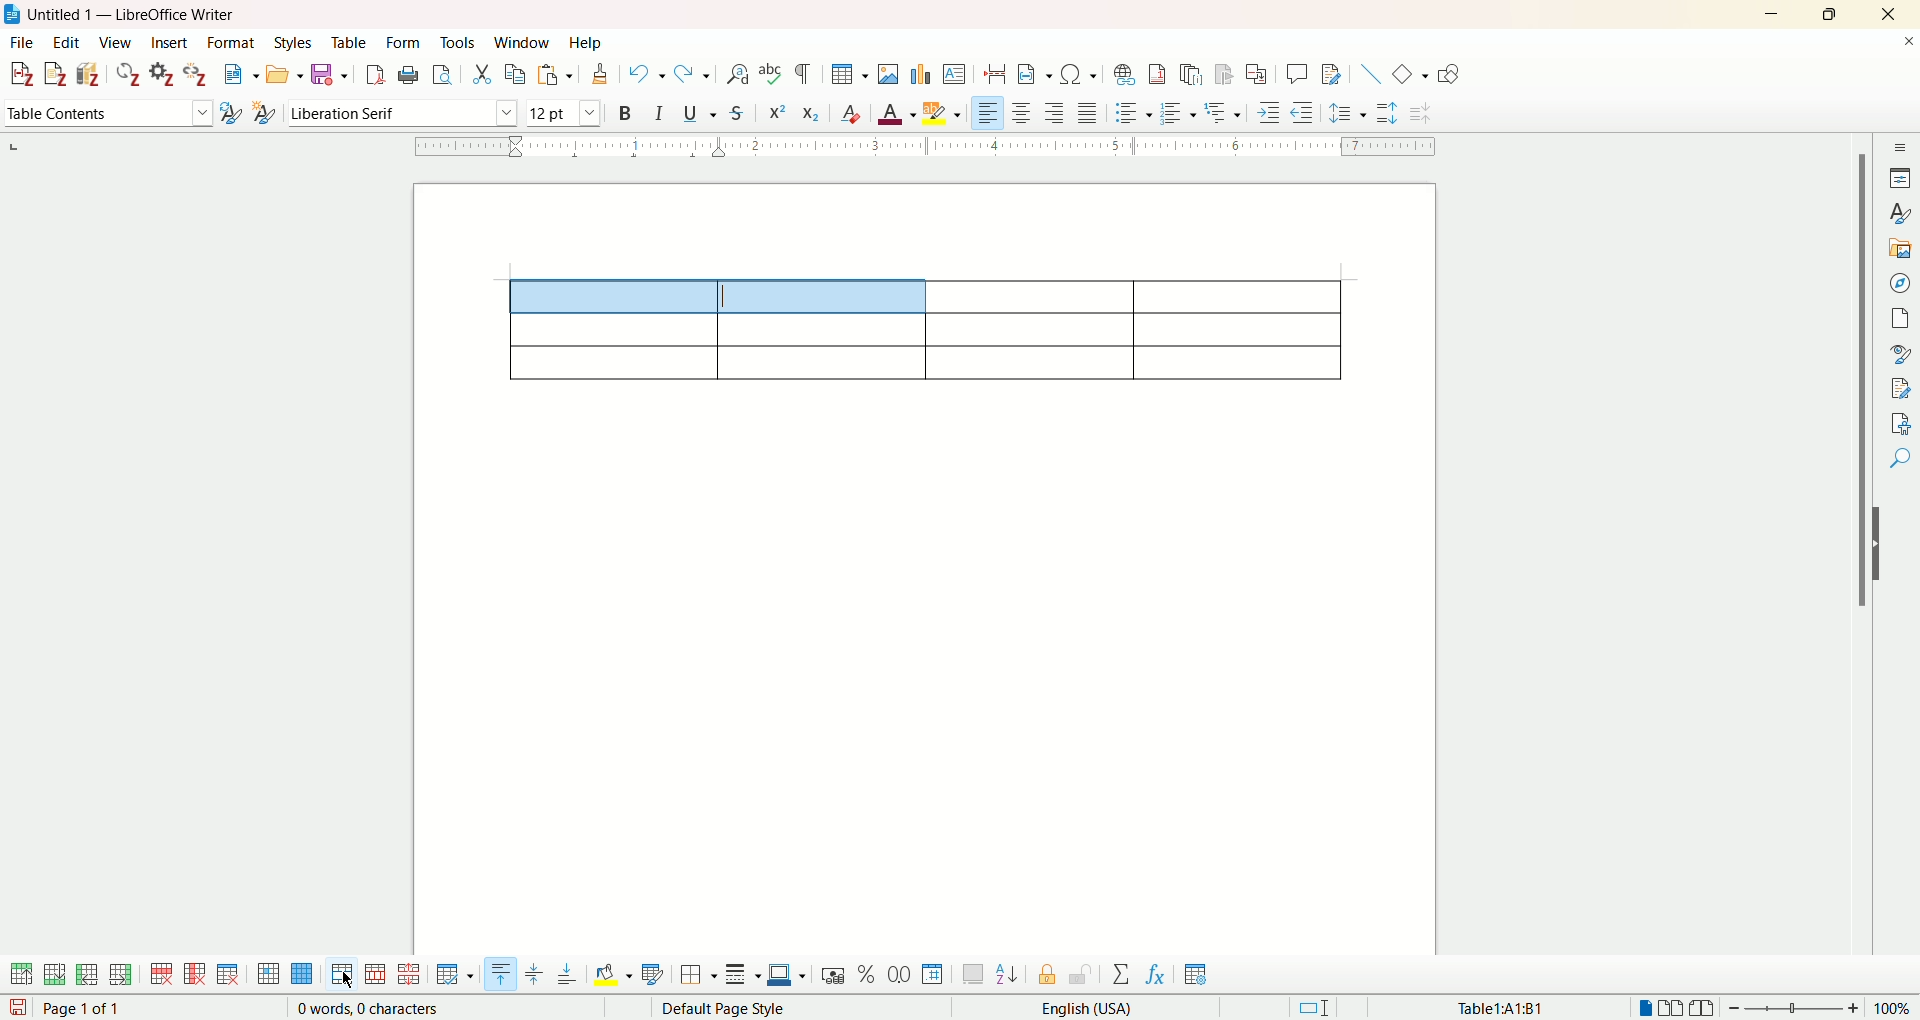 The image size is (1920, 1020). What do you see at coordinates (1224, 73) in the screenshot?
I see `insert bookmark` at bounding box center [1224, 73].